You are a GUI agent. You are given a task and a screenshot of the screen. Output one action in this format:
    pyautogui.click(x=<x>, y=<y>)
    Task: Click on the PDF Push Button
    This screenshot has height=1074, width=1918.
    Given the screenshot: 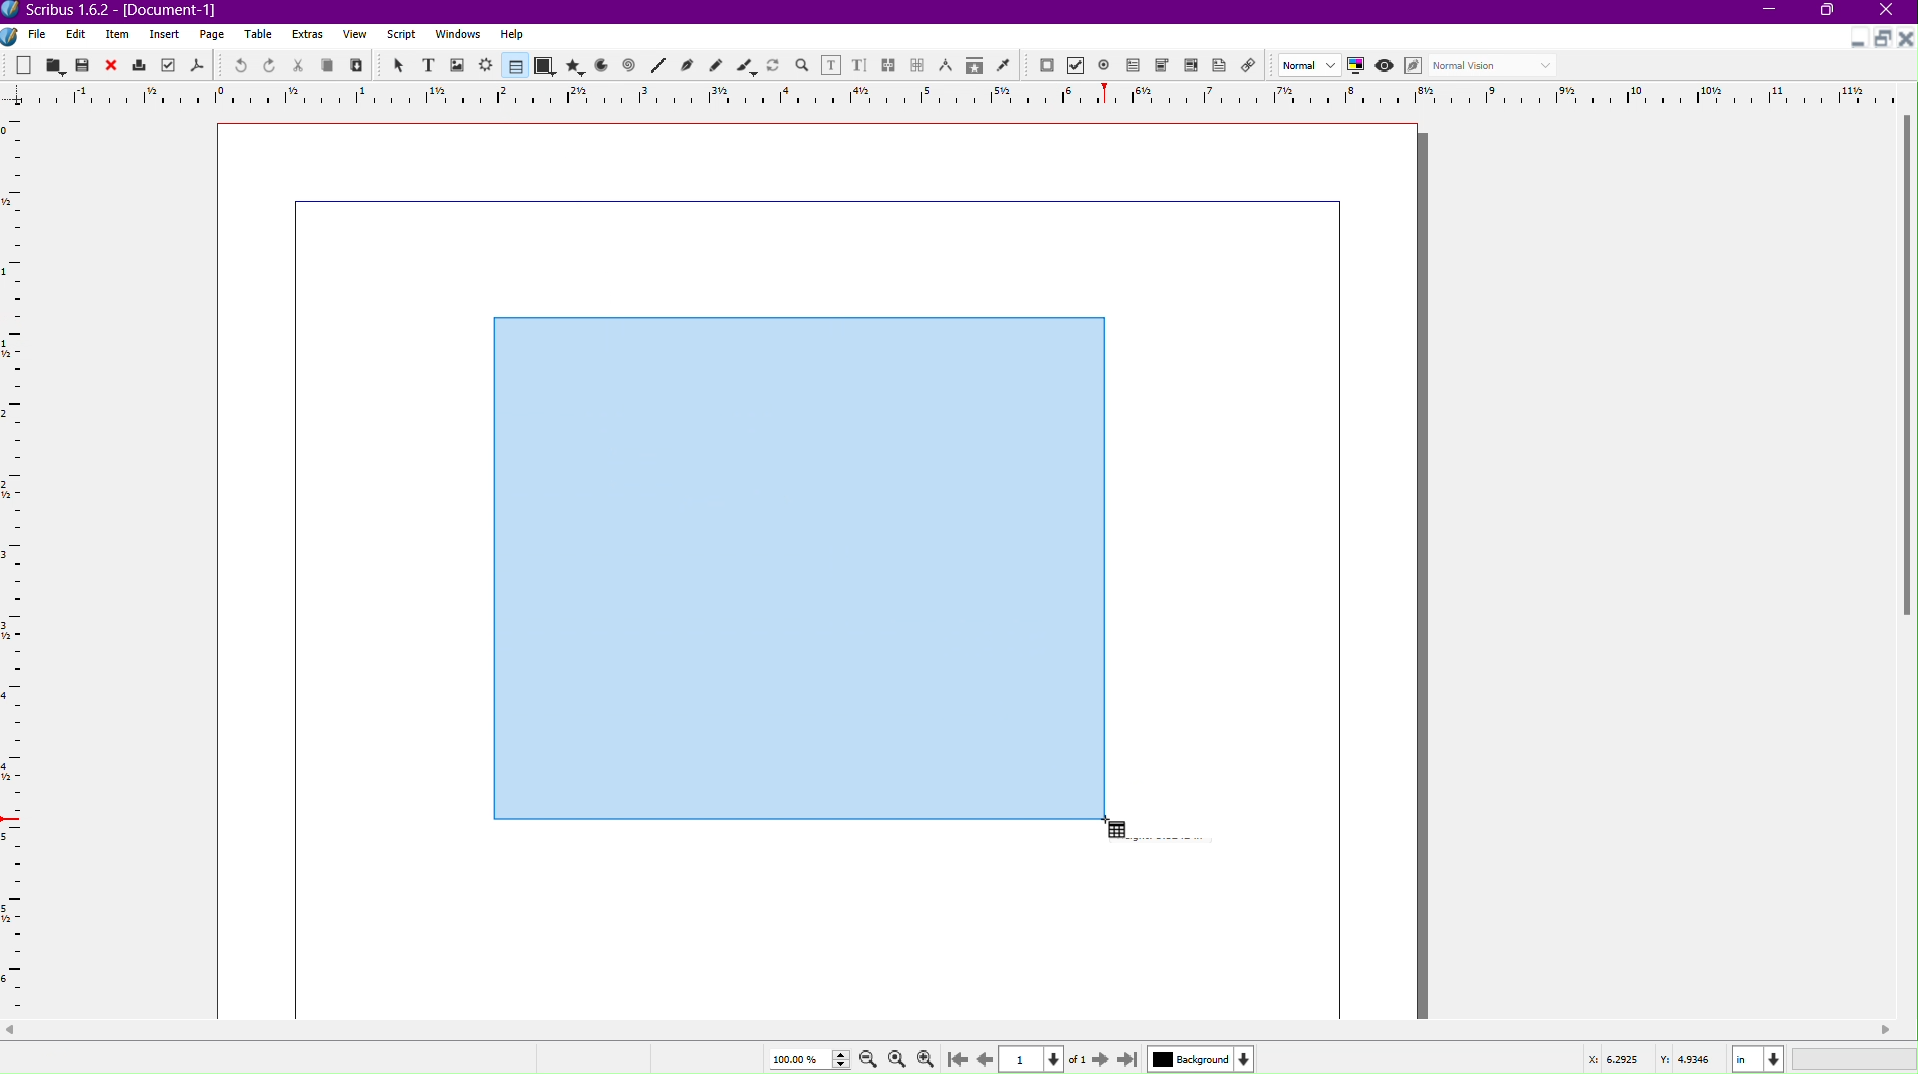 What is the action you would take?
    pyautogui.click(x=1046, y=66)
    